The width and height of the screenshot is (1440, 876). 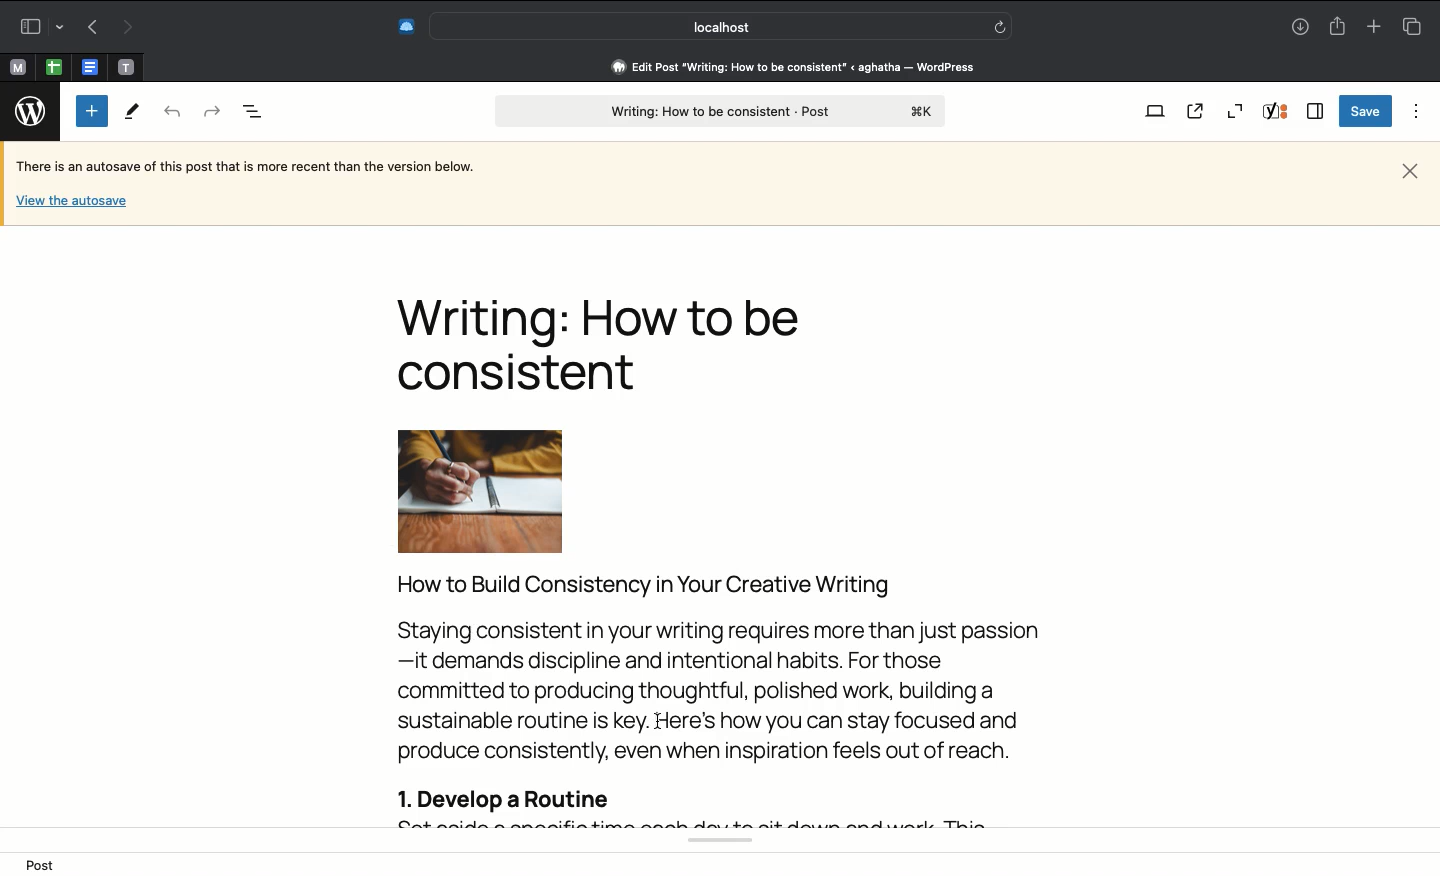 I want to click on Redo, so click(x=211, y=109).